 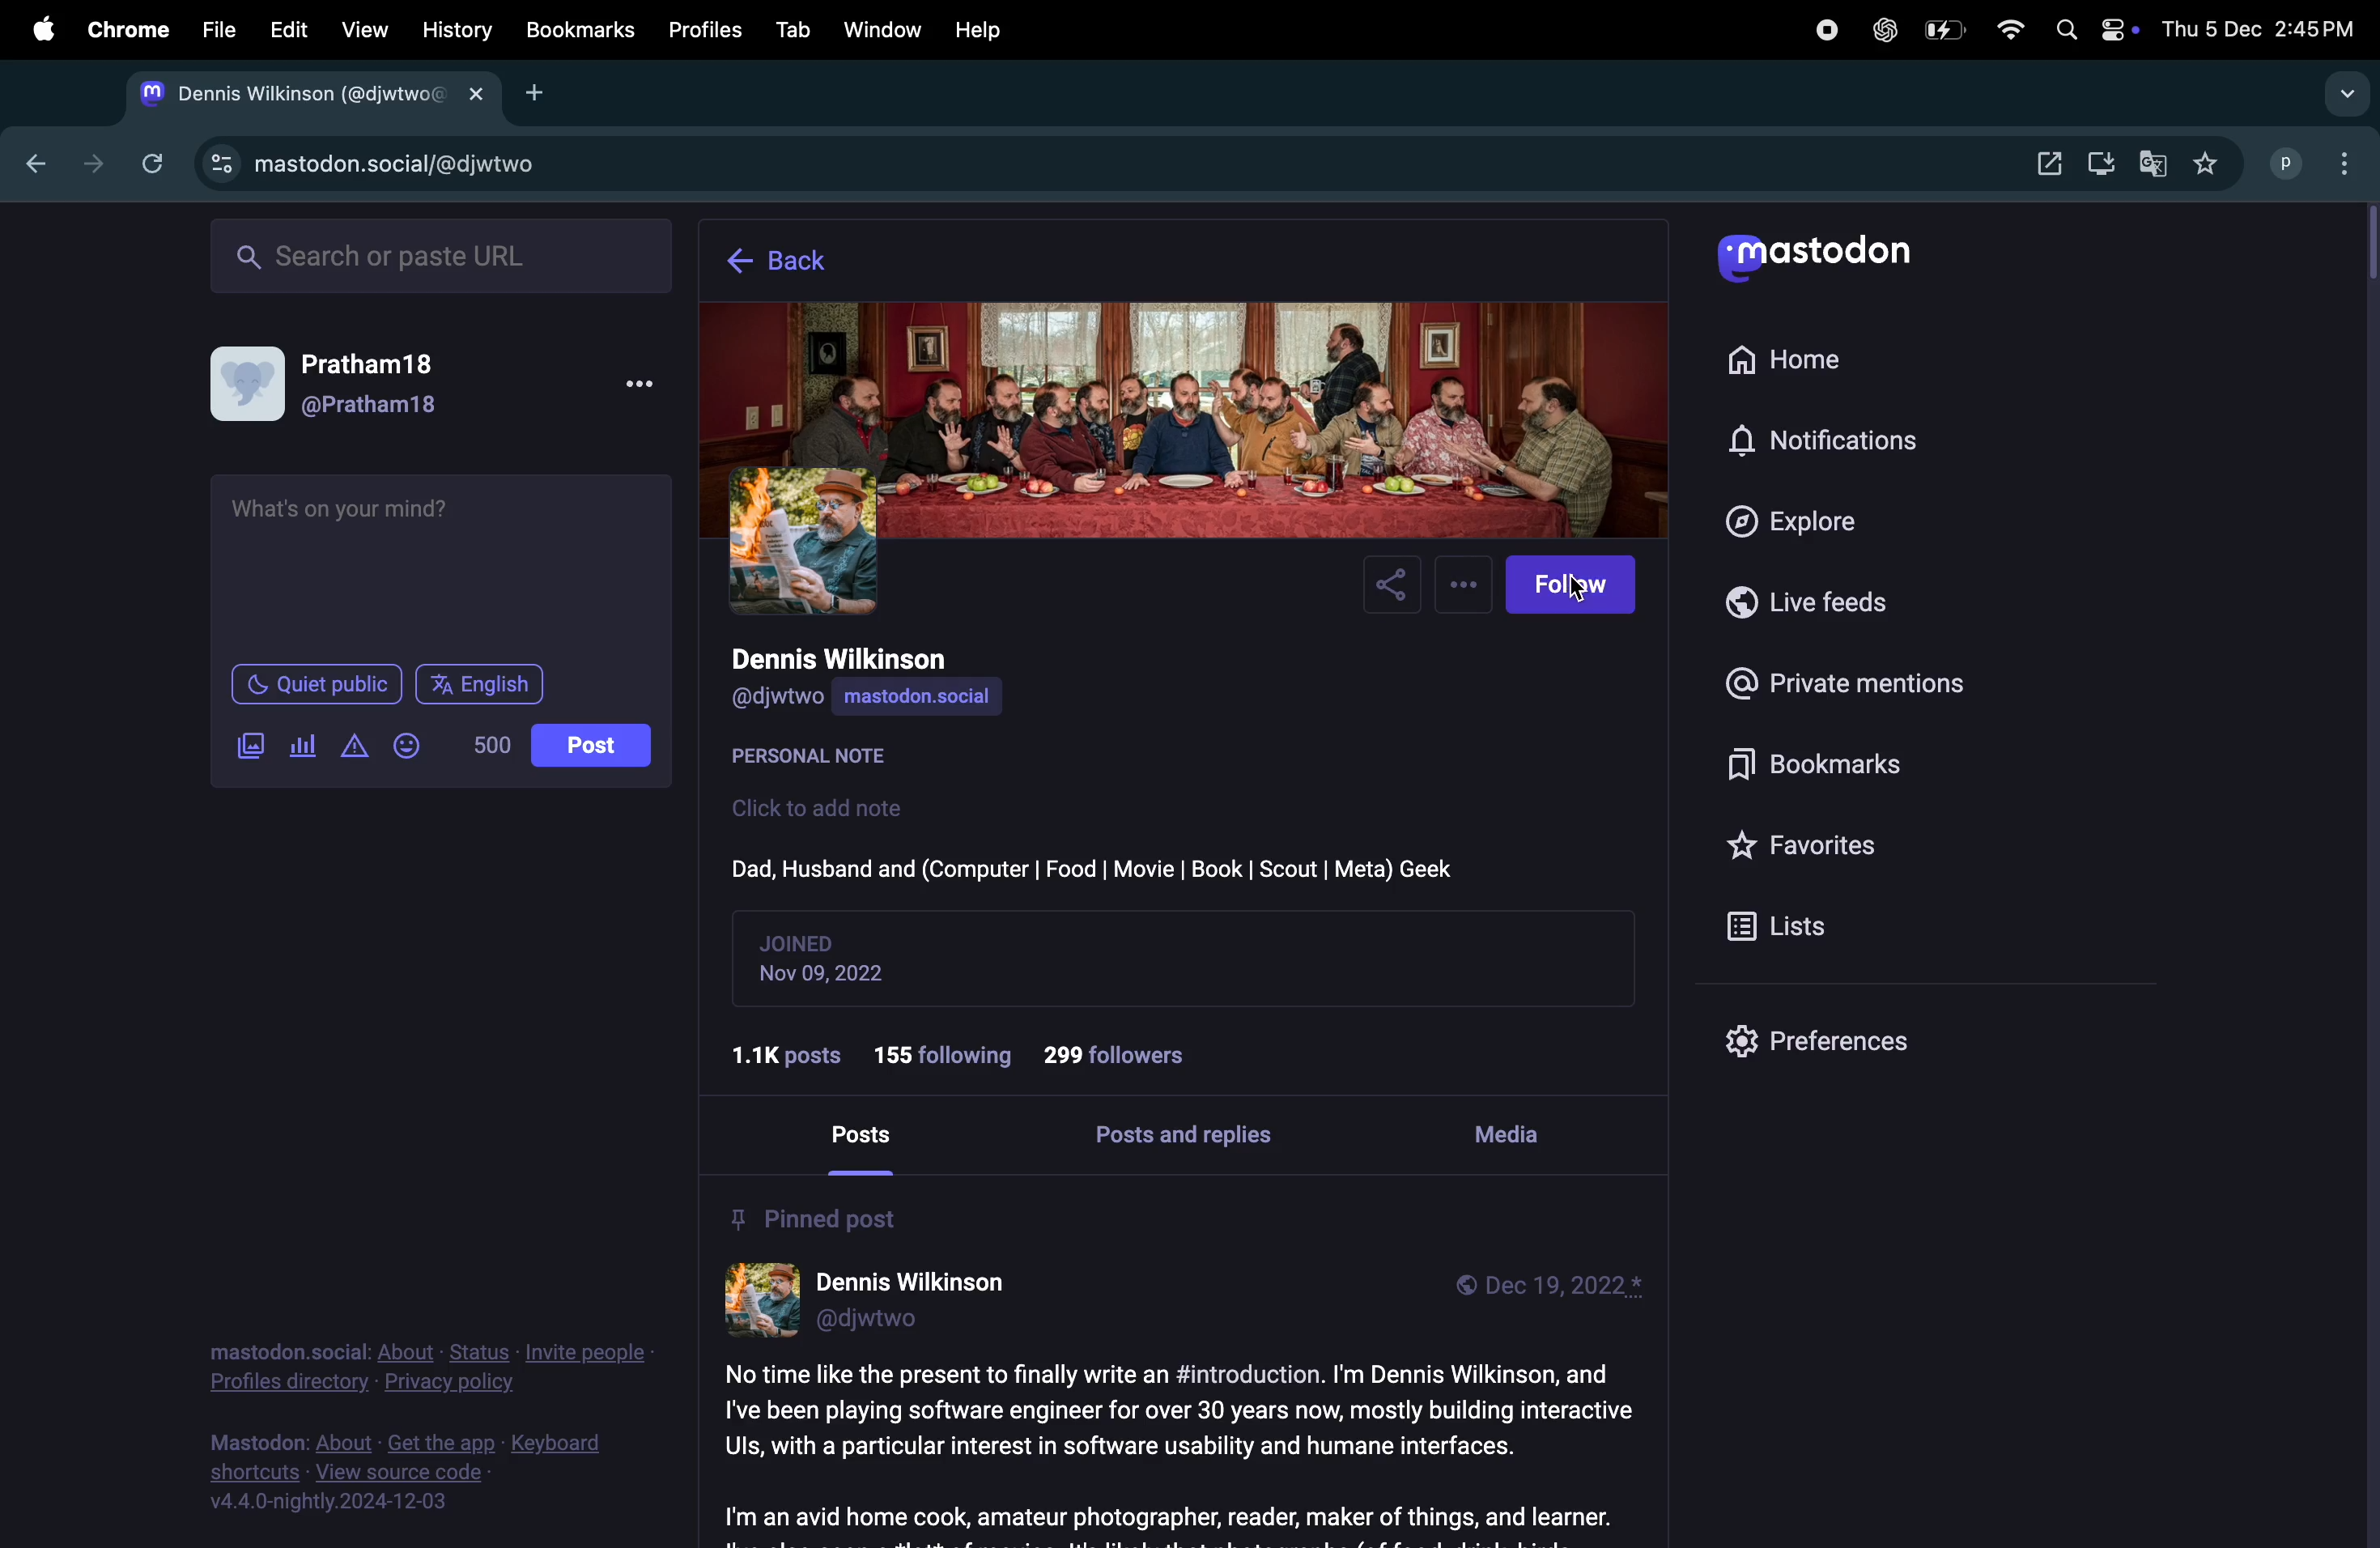 What do you see at coordinates (408, 743) in the screenshot?
I see `emoji` at bounding box center [408, 743].